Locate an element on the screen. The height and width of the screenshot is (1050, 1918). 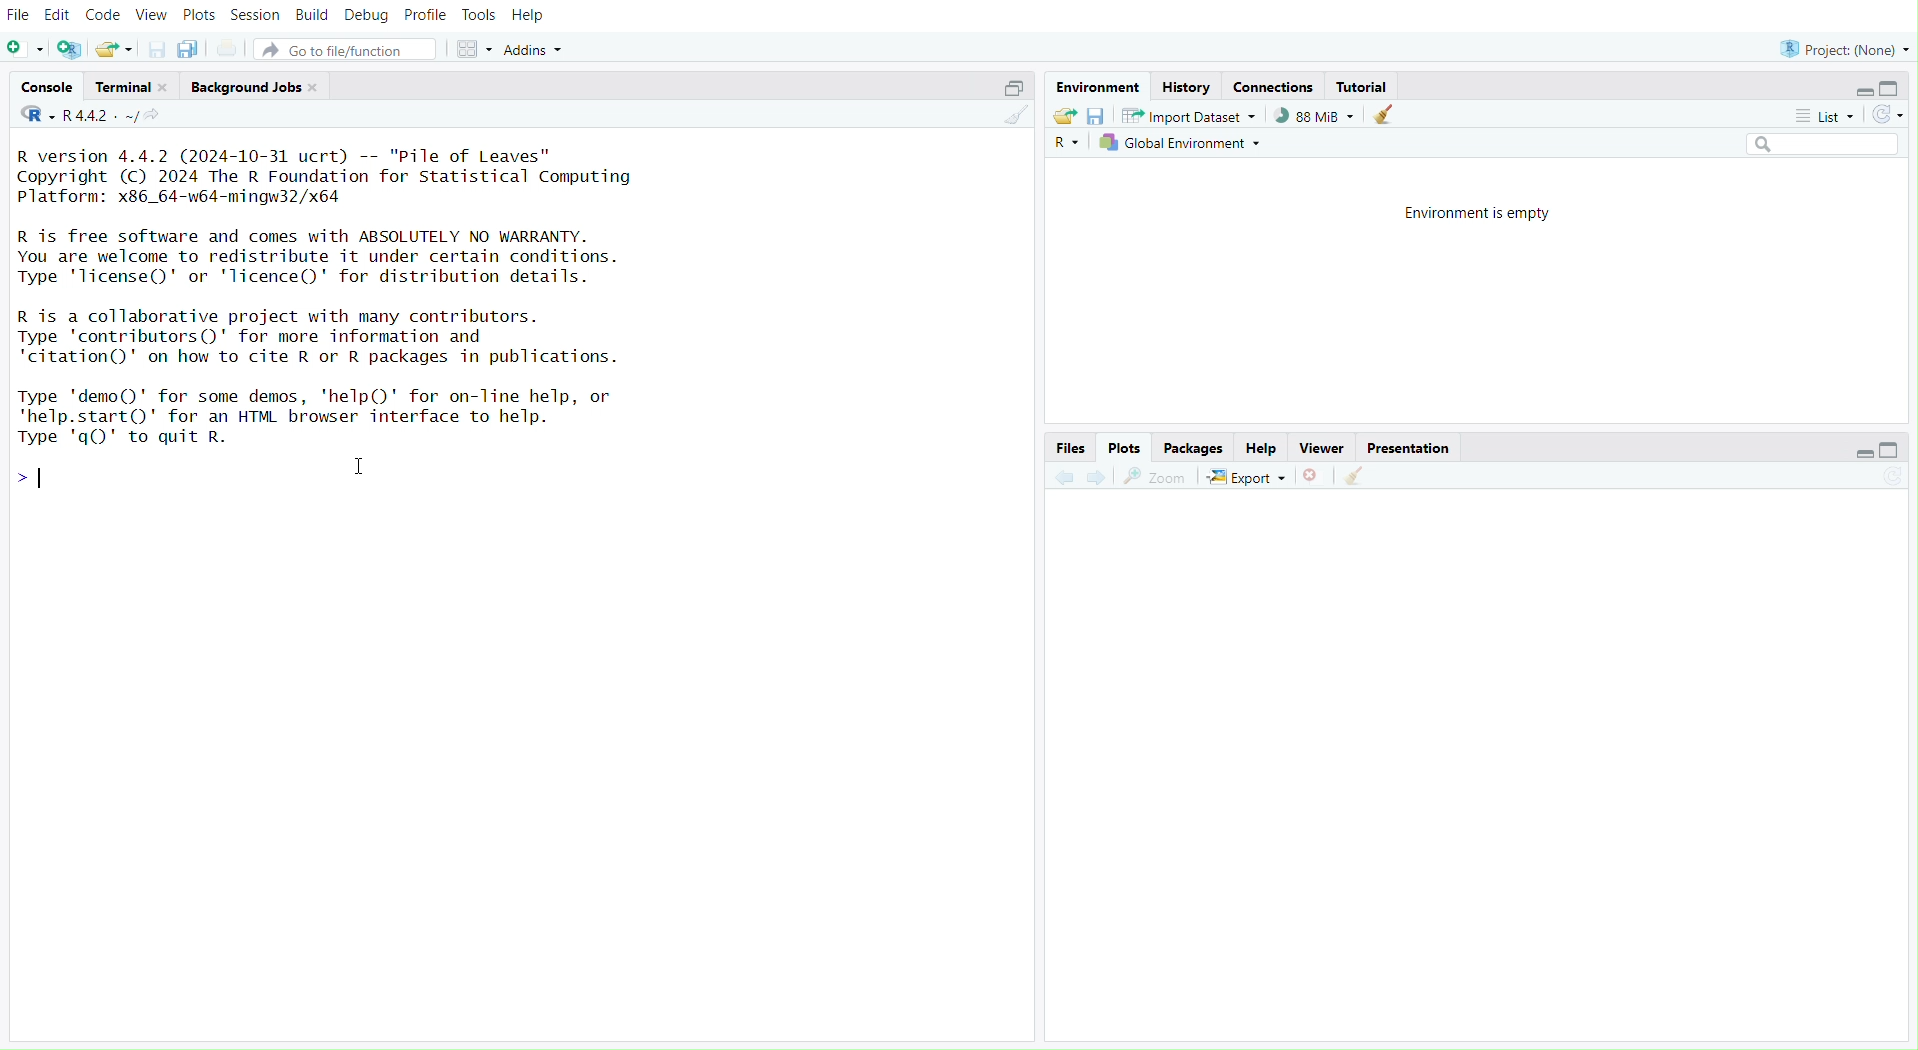
Plots is located at coordinates (1125, 449).